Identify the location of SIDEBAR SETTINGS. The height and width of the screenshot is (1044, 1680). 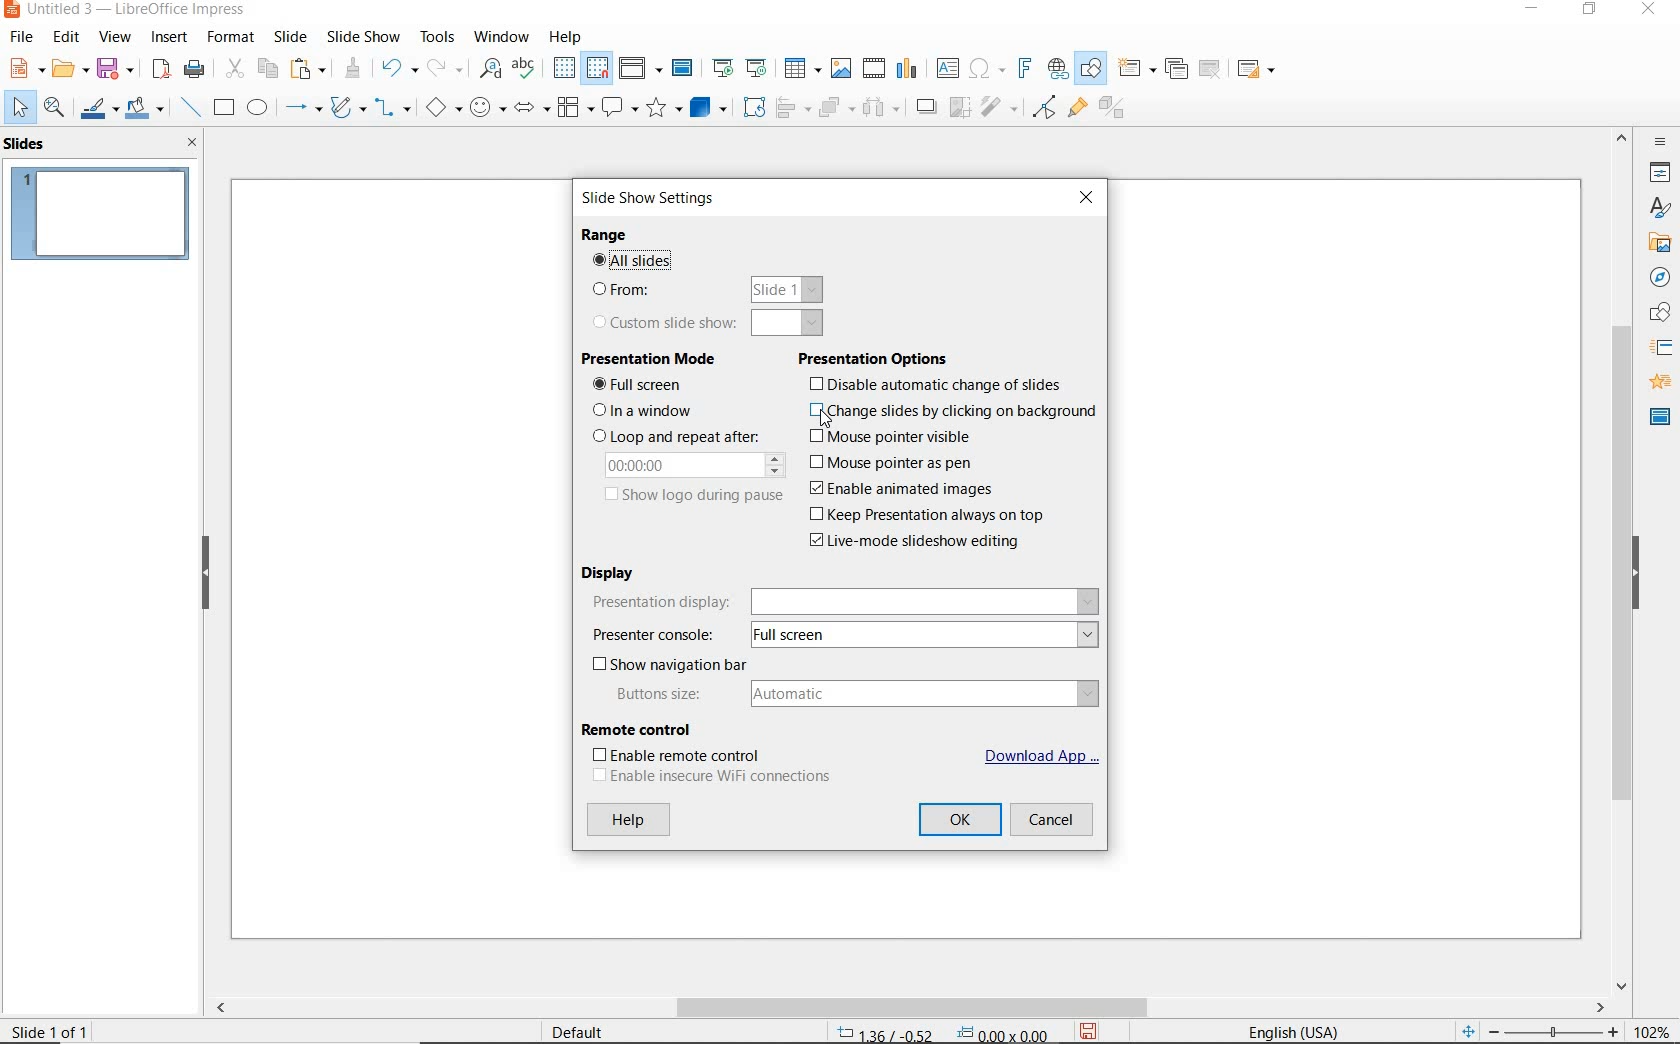
(1659, 143).